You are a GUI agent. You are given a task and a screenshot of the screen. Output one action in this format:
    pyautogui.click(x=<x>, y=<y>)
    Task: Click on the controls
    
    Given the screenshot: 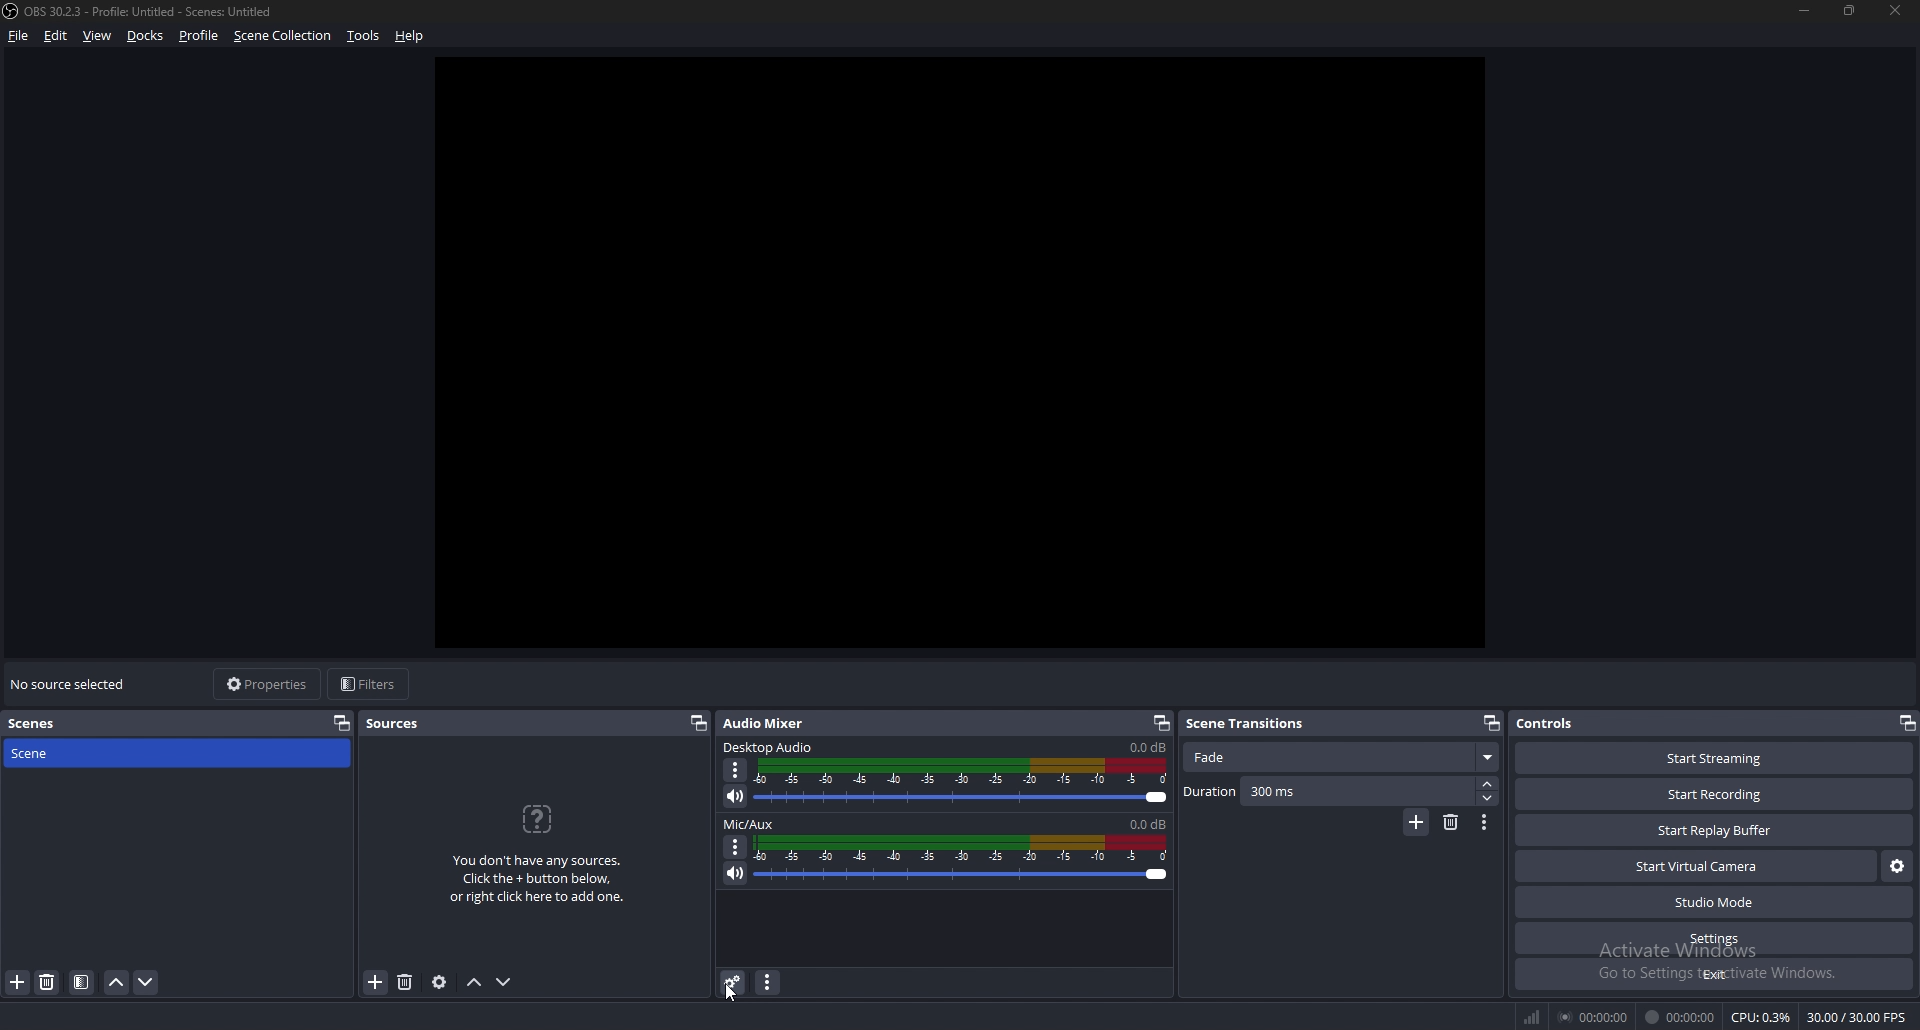 What is the action you would take?
    pyautogui.click(x=1551, y=722)
    